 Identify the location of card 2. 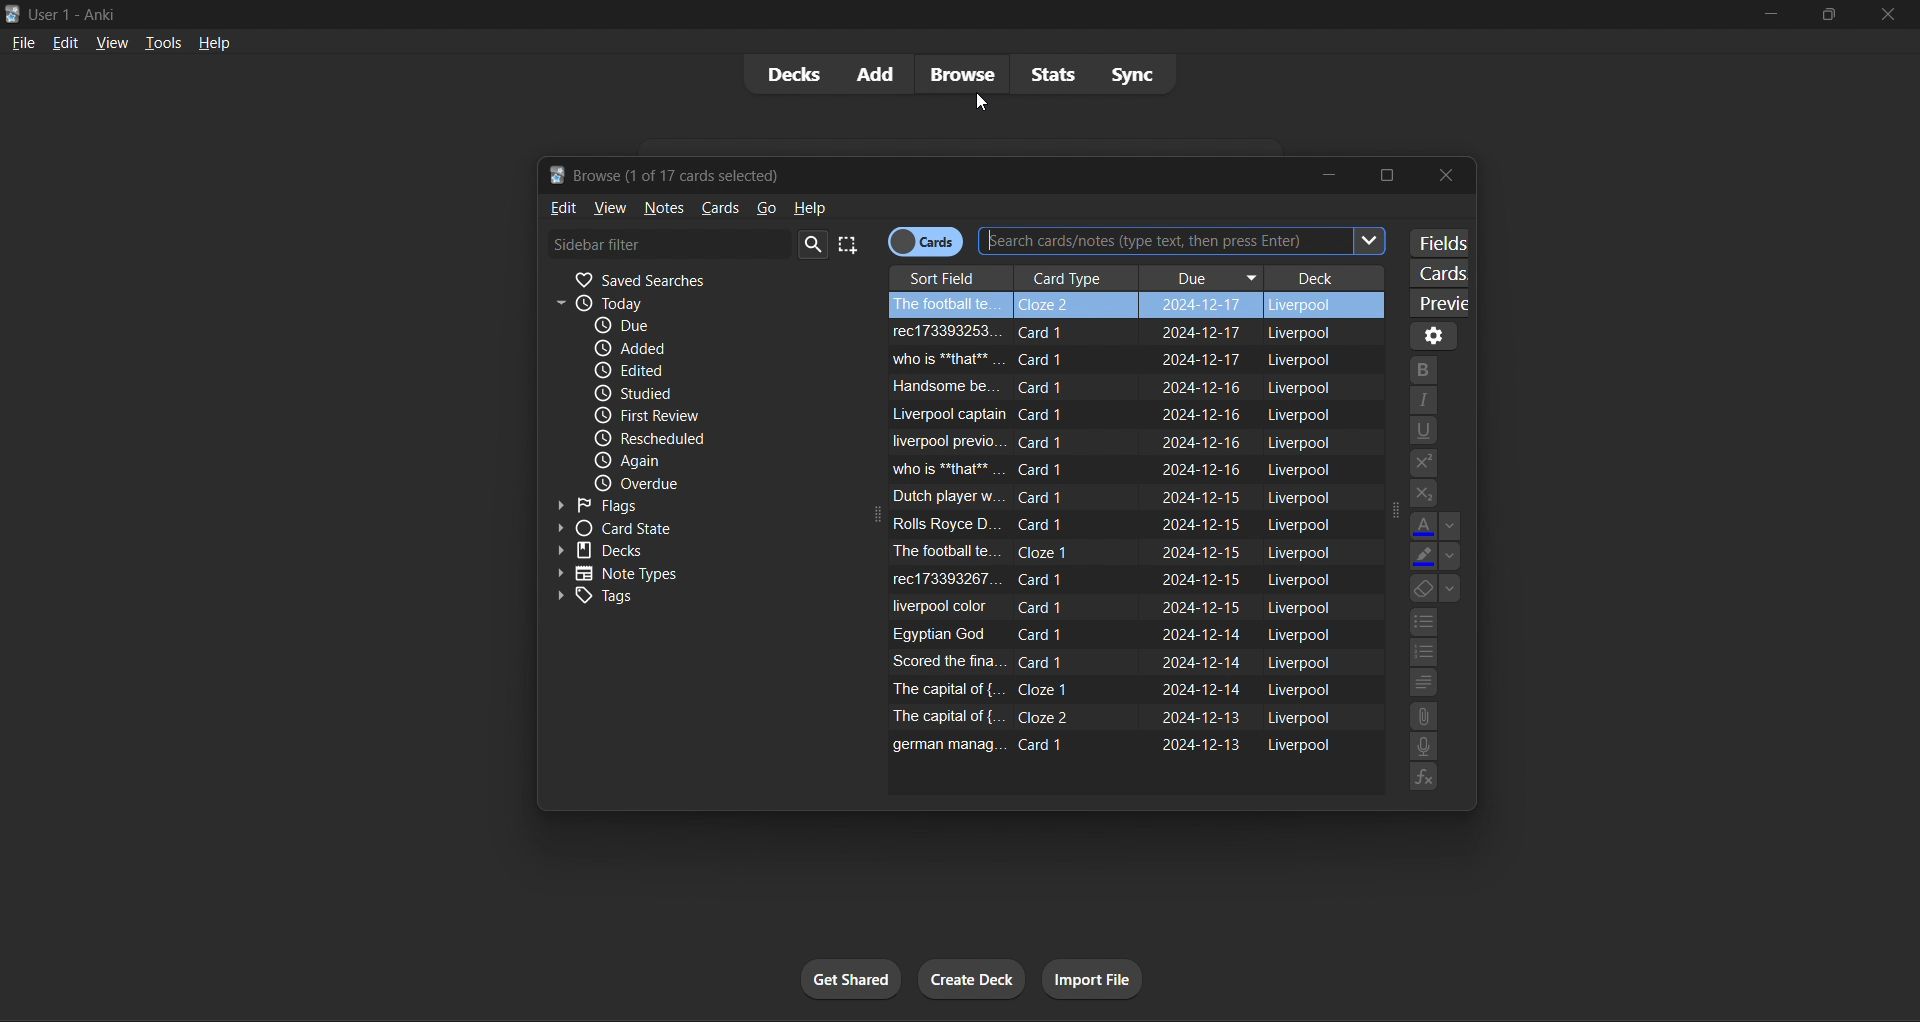
(1077, 305).